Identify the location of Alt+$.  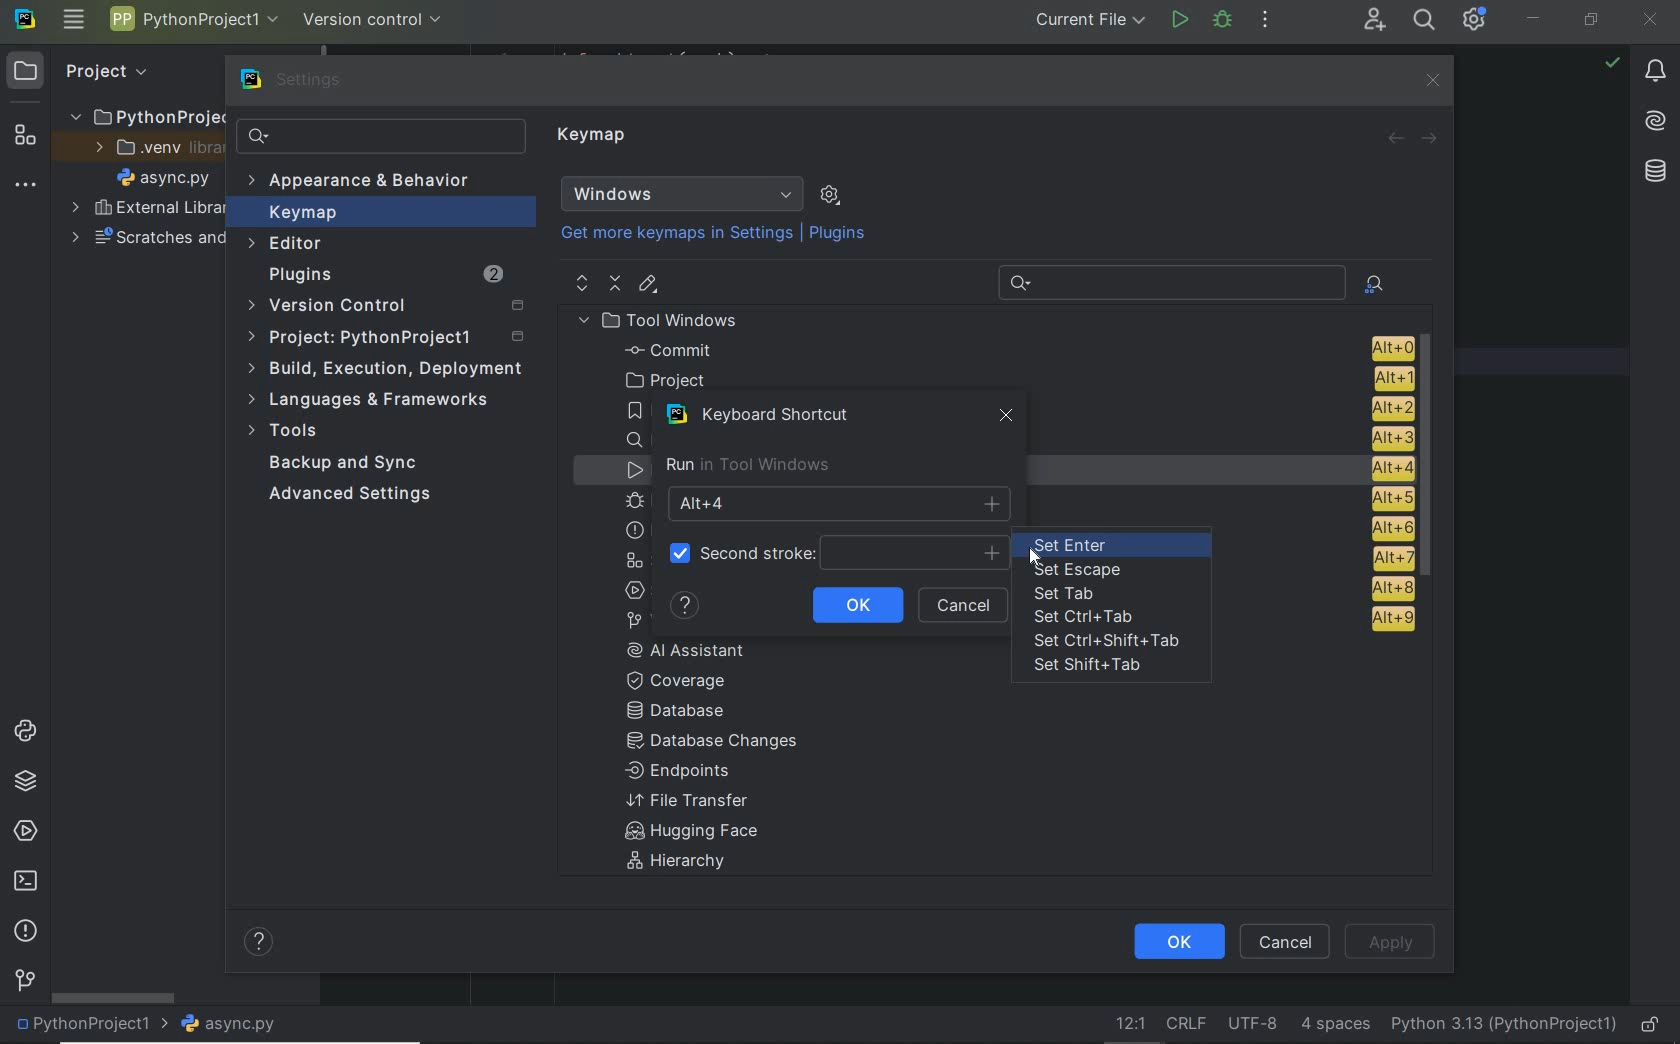
(841, 503).